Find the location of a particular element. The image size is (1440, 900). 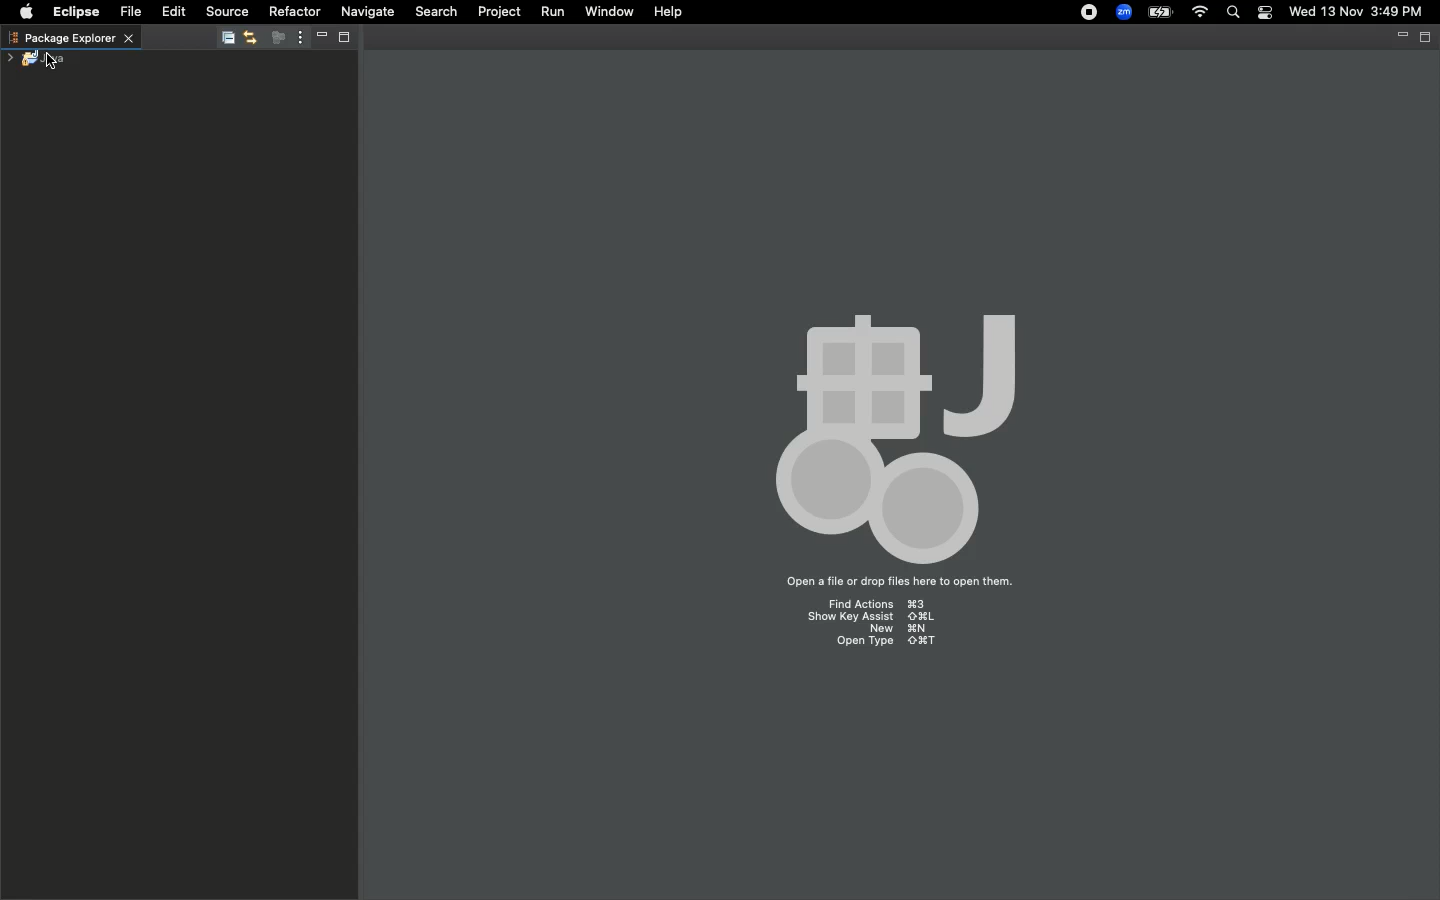

Minimize is located at coordinates (320, 38).